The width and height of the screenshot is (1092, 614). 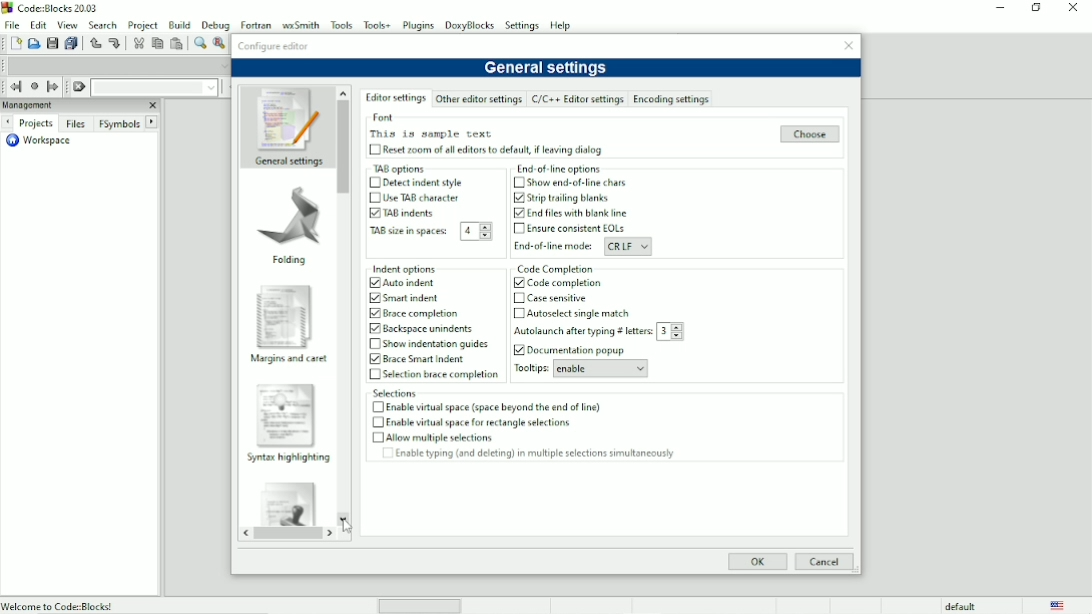 I want to click on Fortran, so click(x=255, y=23).